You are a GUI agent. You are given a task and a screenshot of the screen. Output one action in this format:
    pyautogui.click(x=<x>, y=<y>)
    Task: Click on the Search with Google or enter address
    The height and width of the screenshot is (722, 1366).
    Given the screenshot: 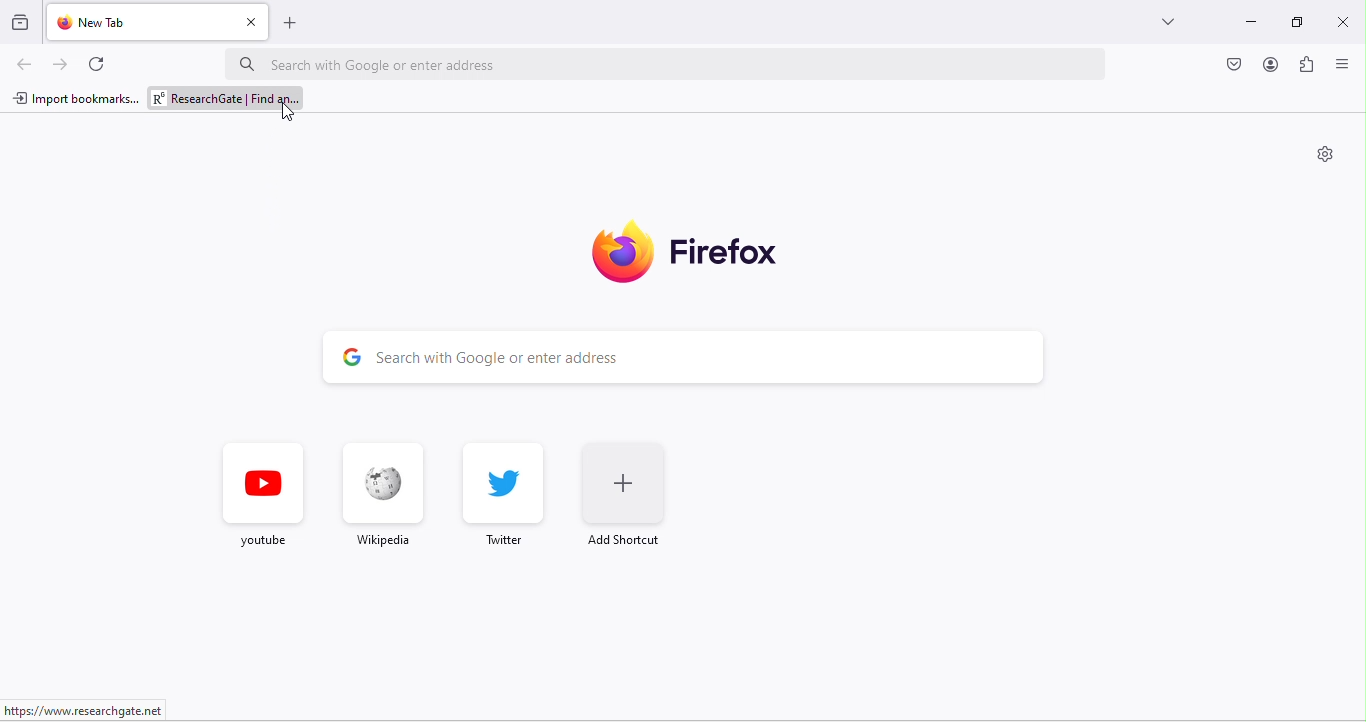 What is the action you would take?
    pyautogui.click(x=668, y=64)
    